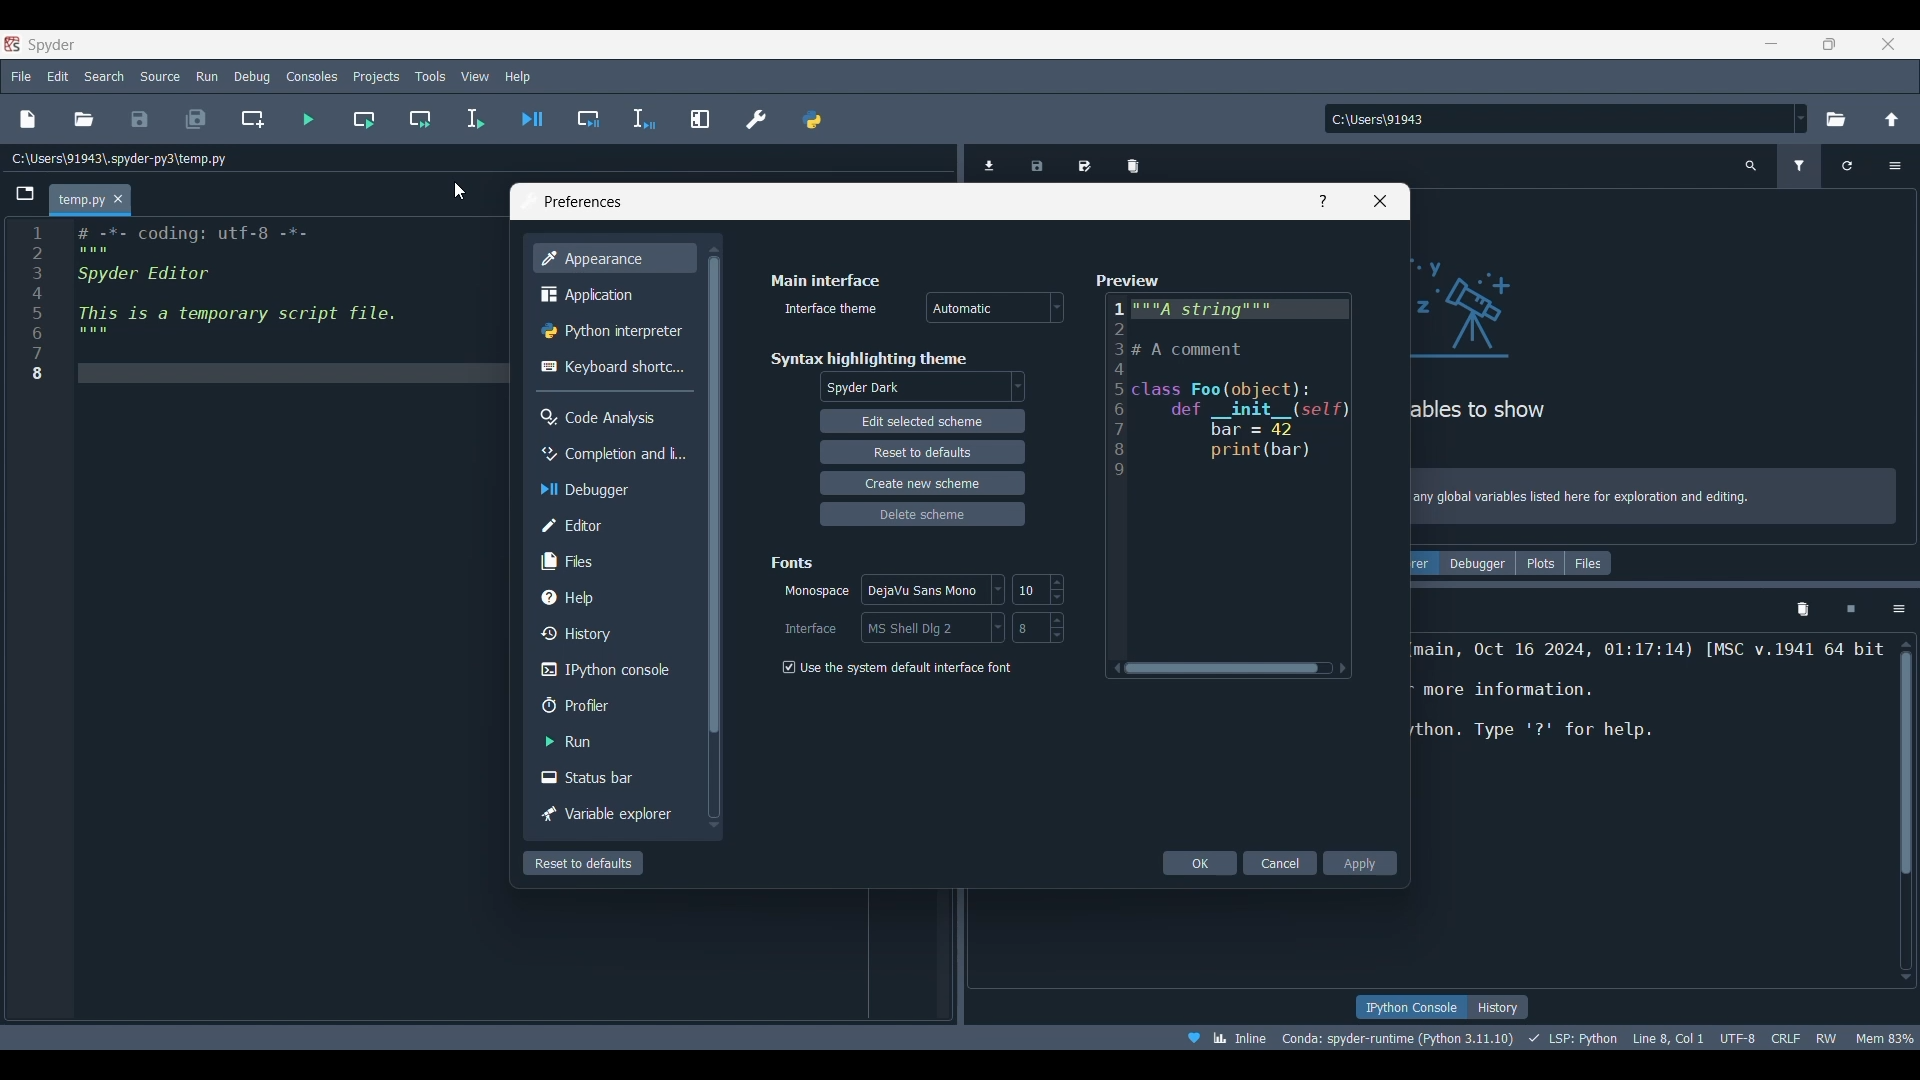 This screenshot has height=1080, width=1920. What do you see at coordinates (612, 331) in the screenshot?
I see `Python interpreter` at bounding box center [612, 331].